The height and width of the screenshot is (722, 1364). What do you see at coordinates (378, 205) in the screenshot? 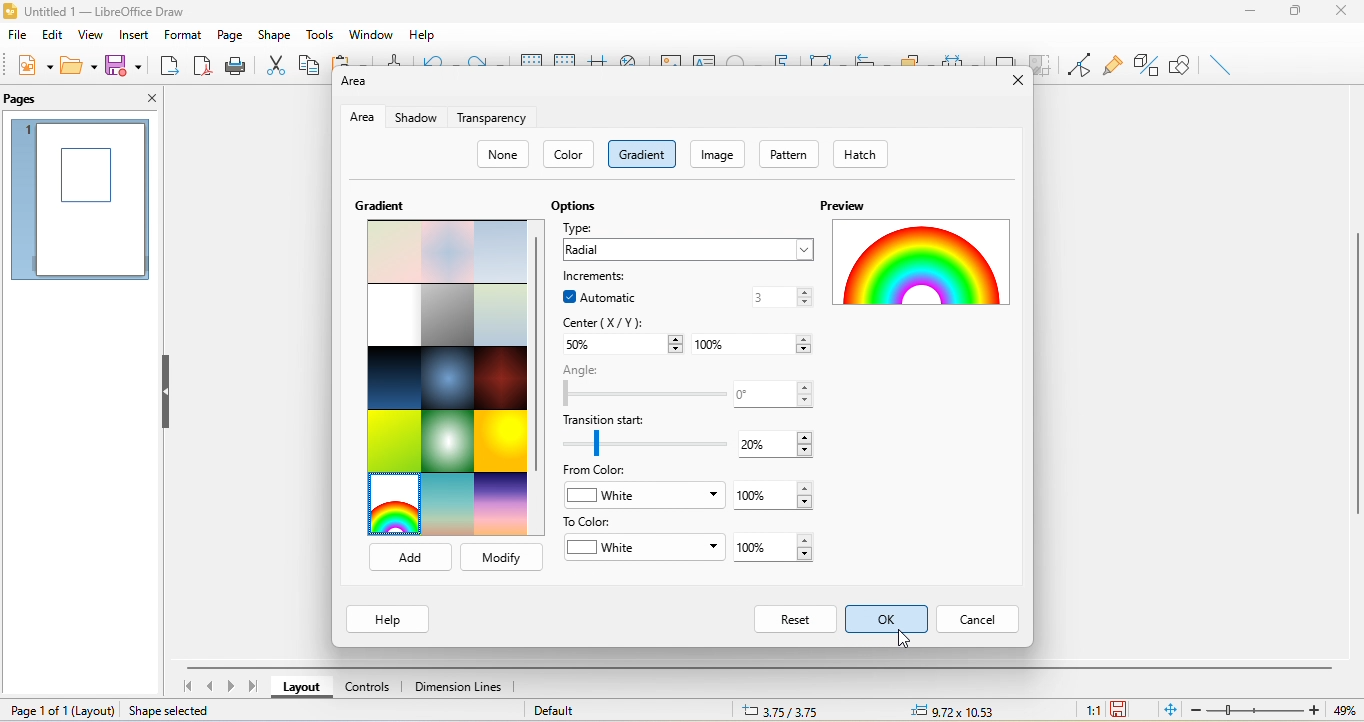
I see `gradient` at bounding box center [378, 205].